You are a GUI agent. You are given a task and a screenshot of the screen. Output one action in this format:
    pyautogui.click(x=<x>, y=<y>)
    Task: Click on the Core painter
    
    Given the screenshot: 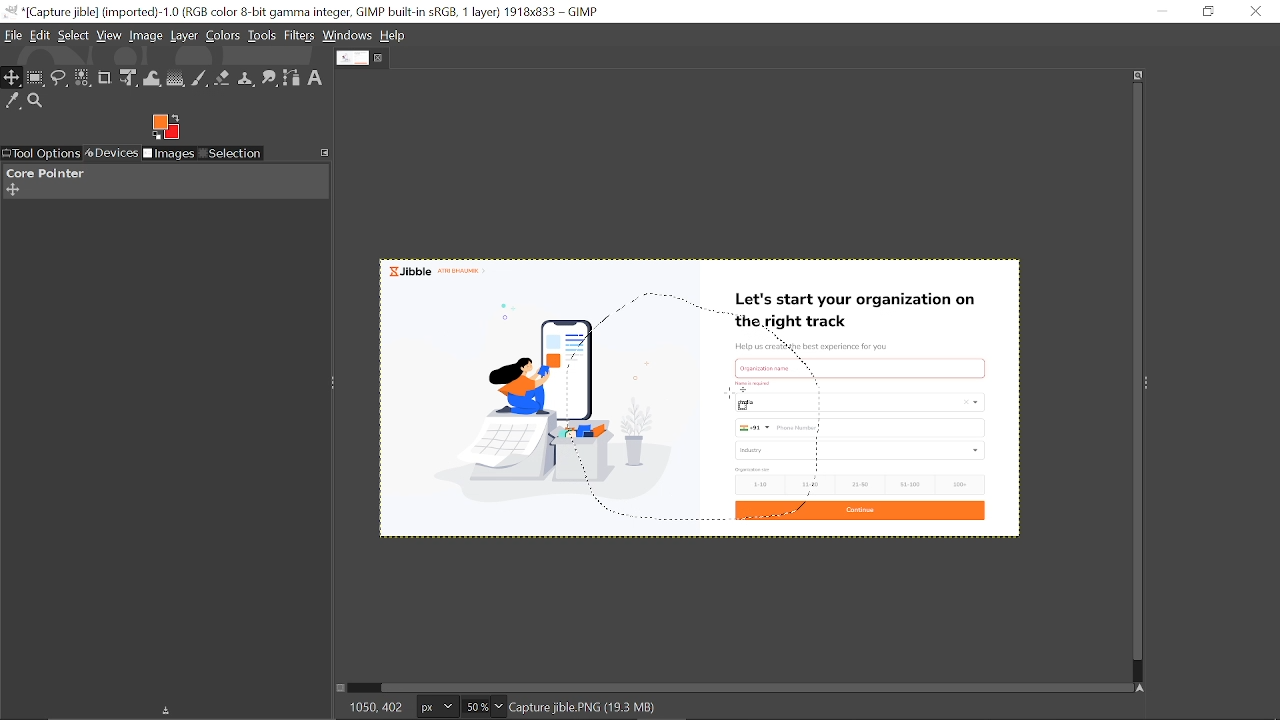 What is the action you would take?
    pyautogui.click(x=43, y=173)
    